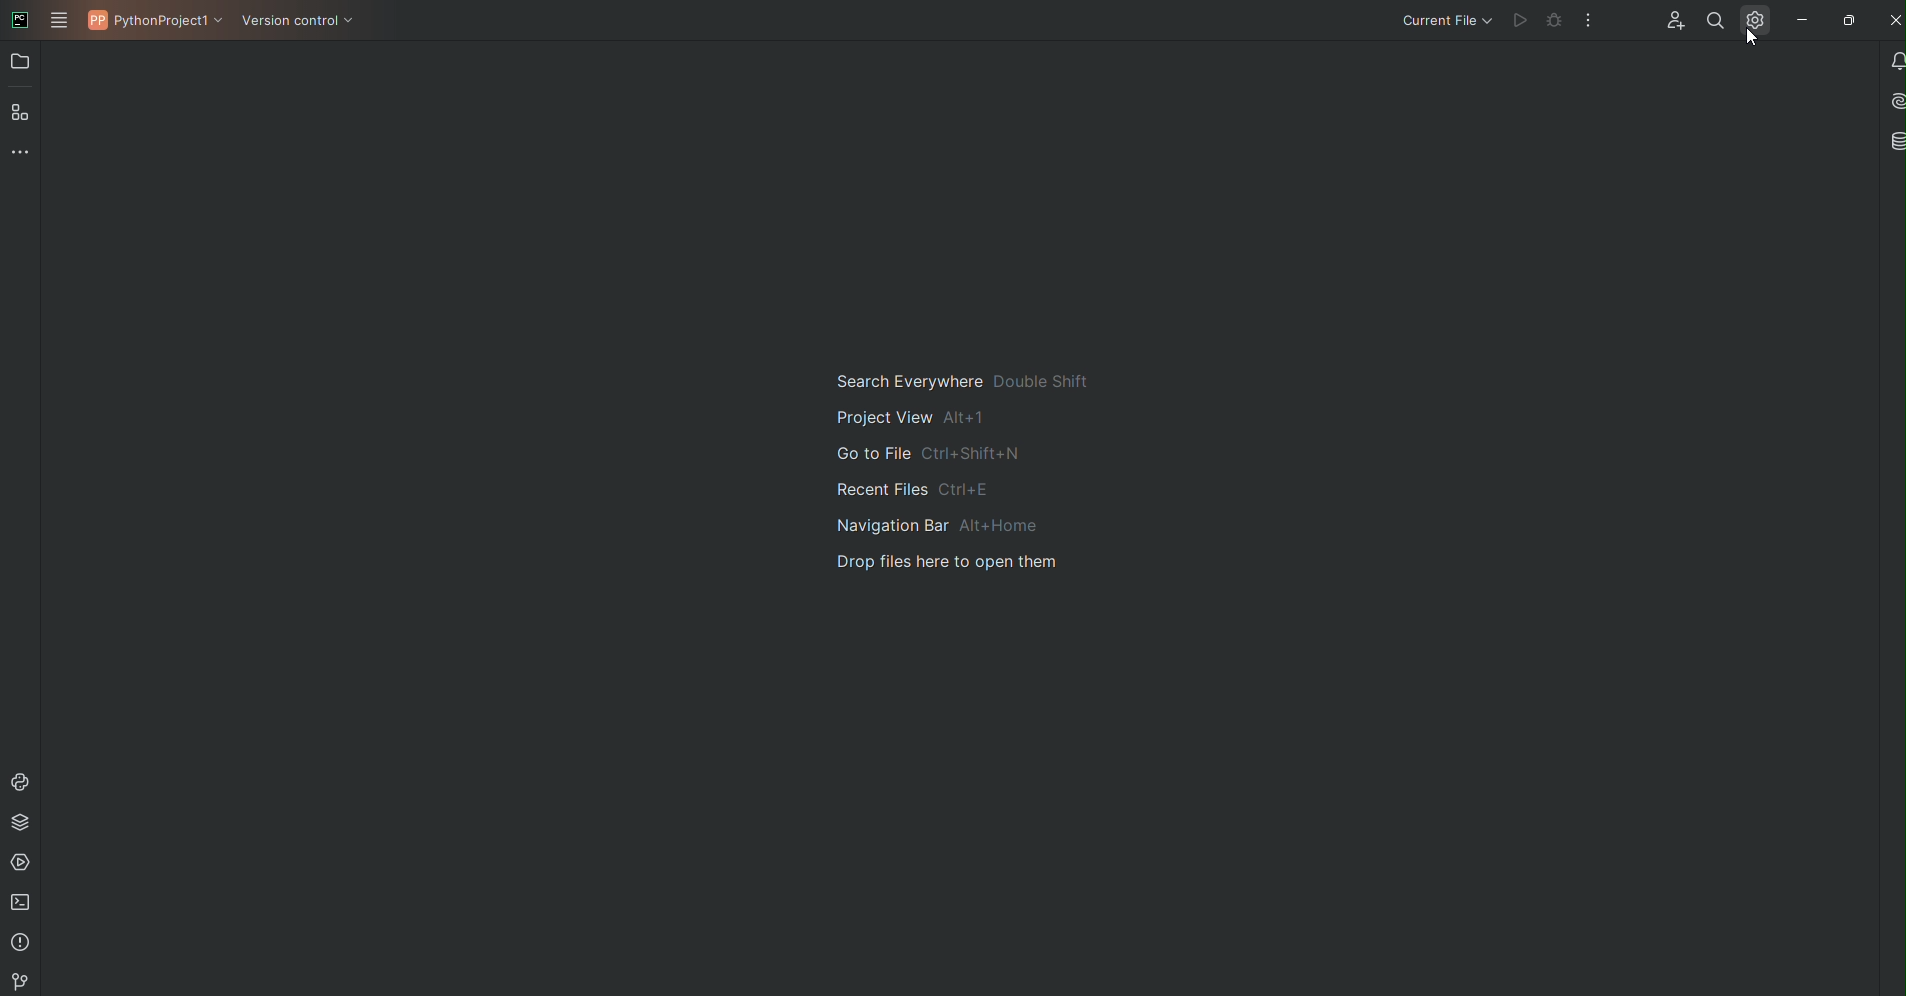 Image resolution: width=1906 pixels, height=996 pixels. What do you see at coordinates (1444, 21) in the screenshot?
I see `Current file` at bounding box center [1444, 21].